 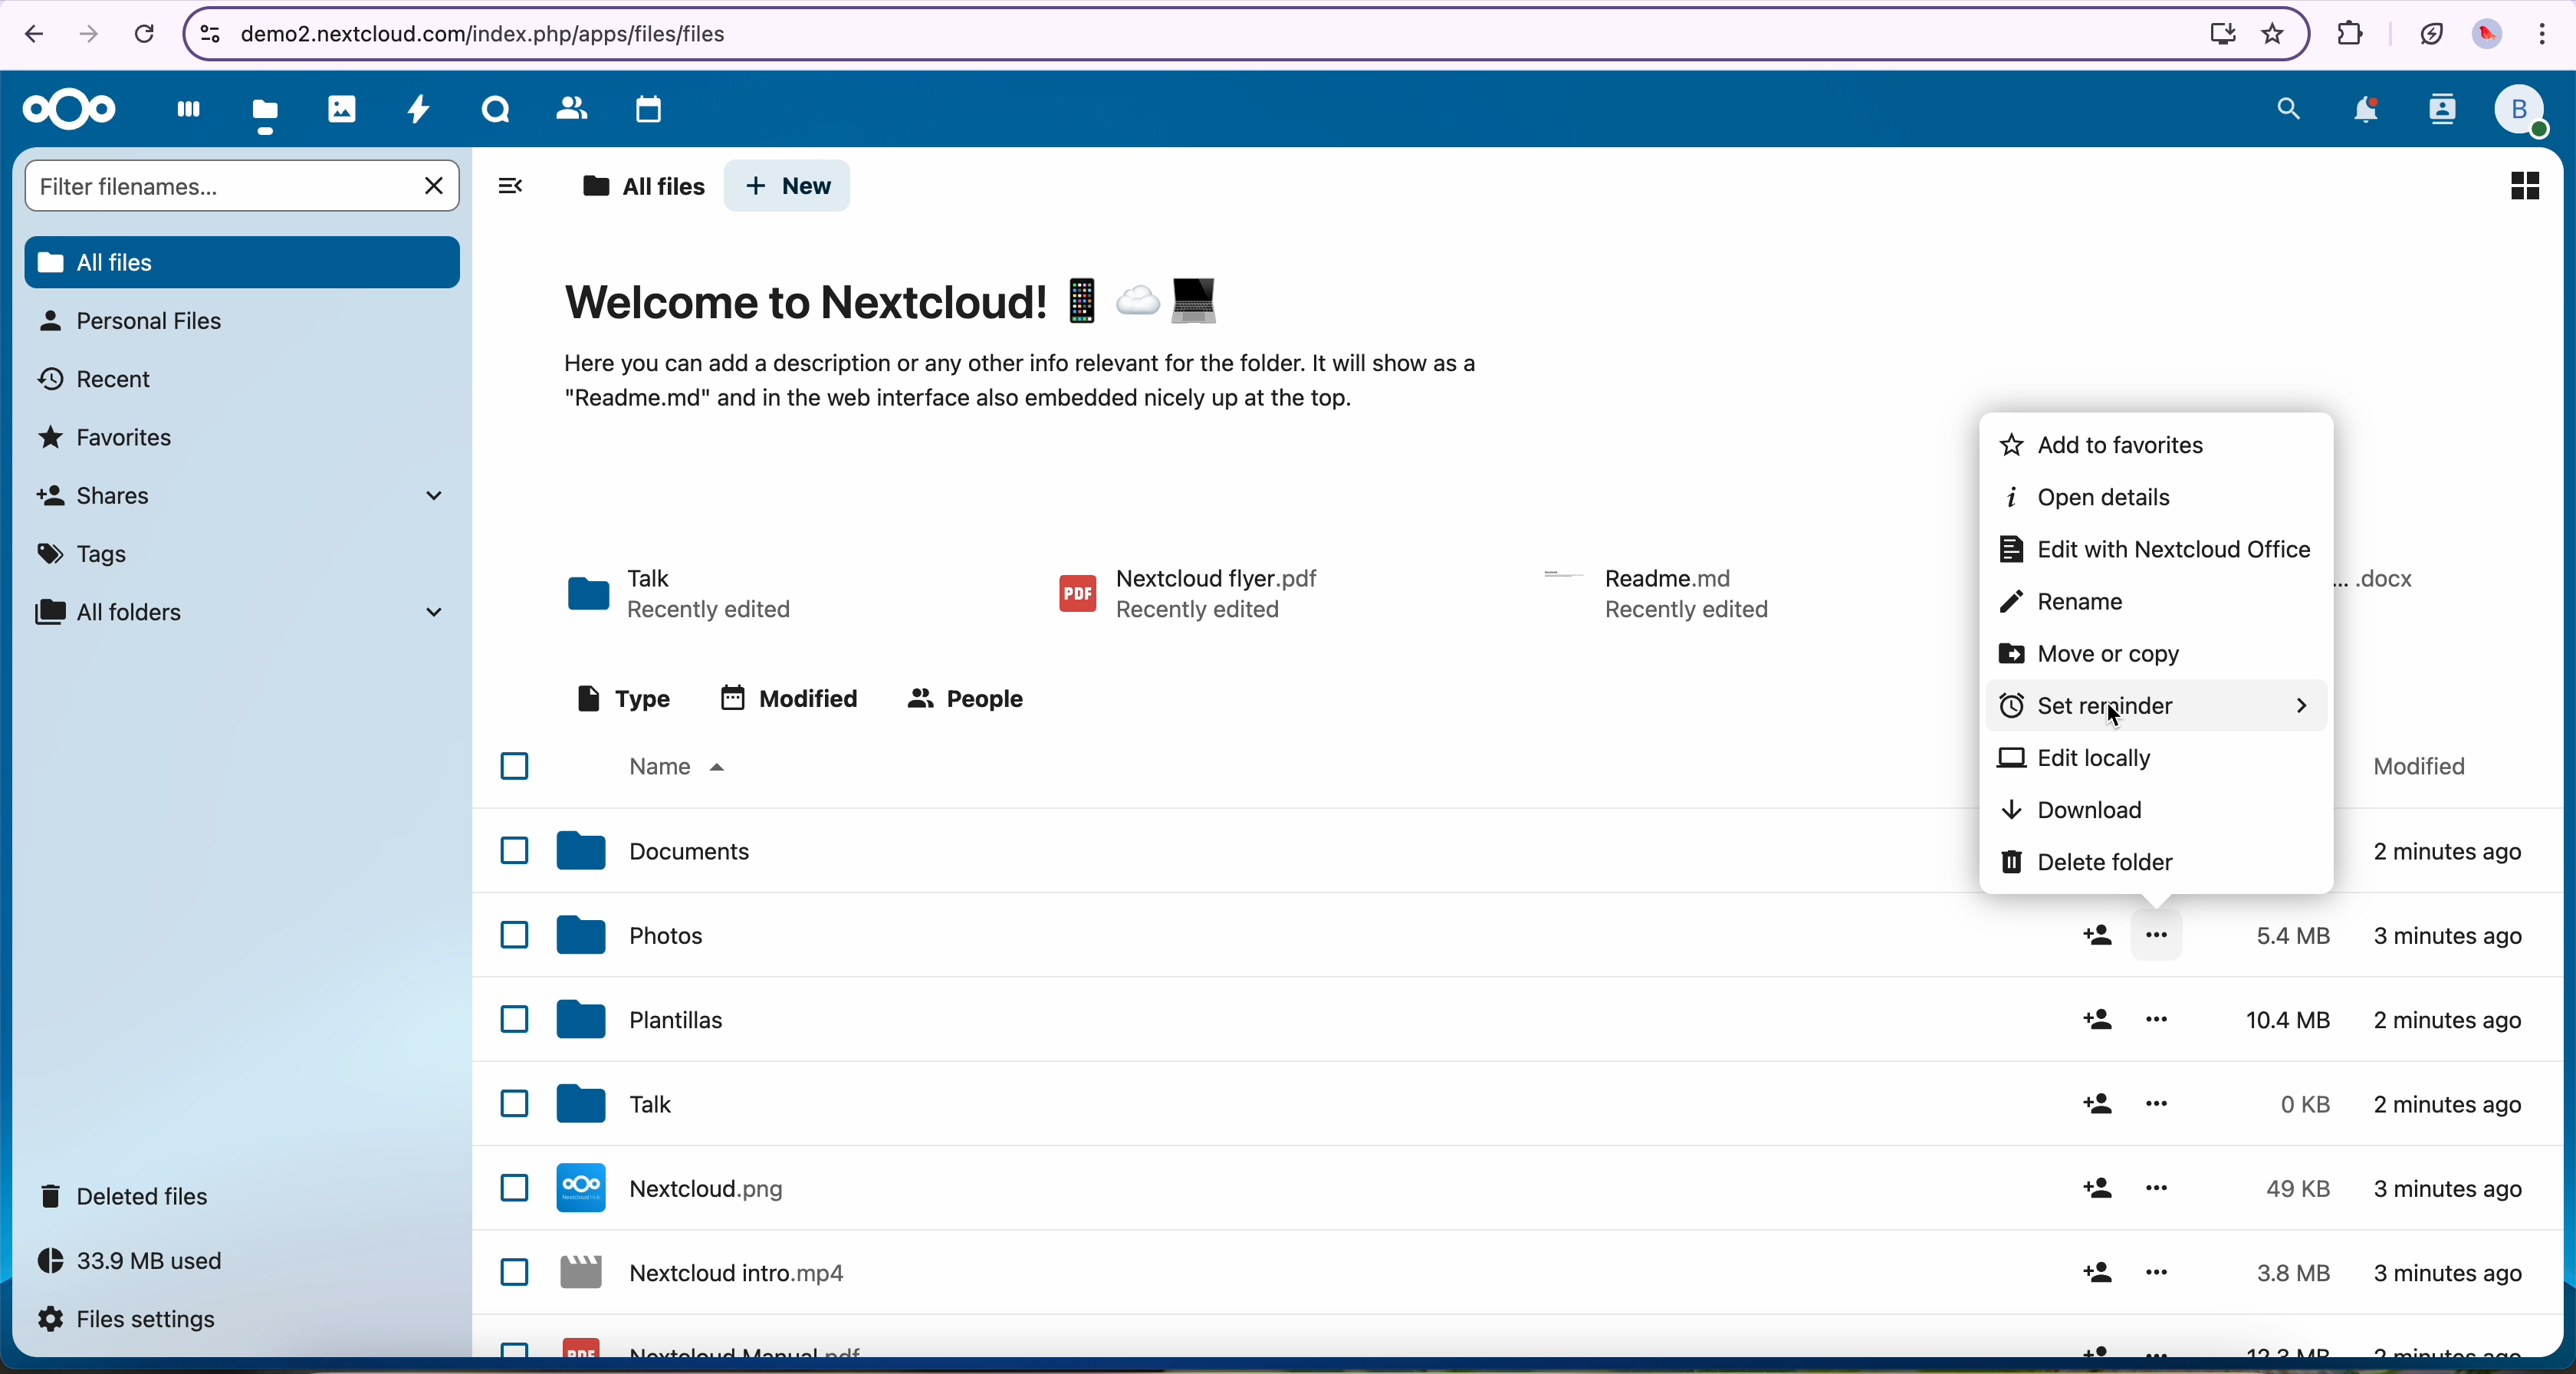 What do you see at coordinates (2289, 1104) in the screenshot?
I see `0` at bounding box center [2289, 1104].